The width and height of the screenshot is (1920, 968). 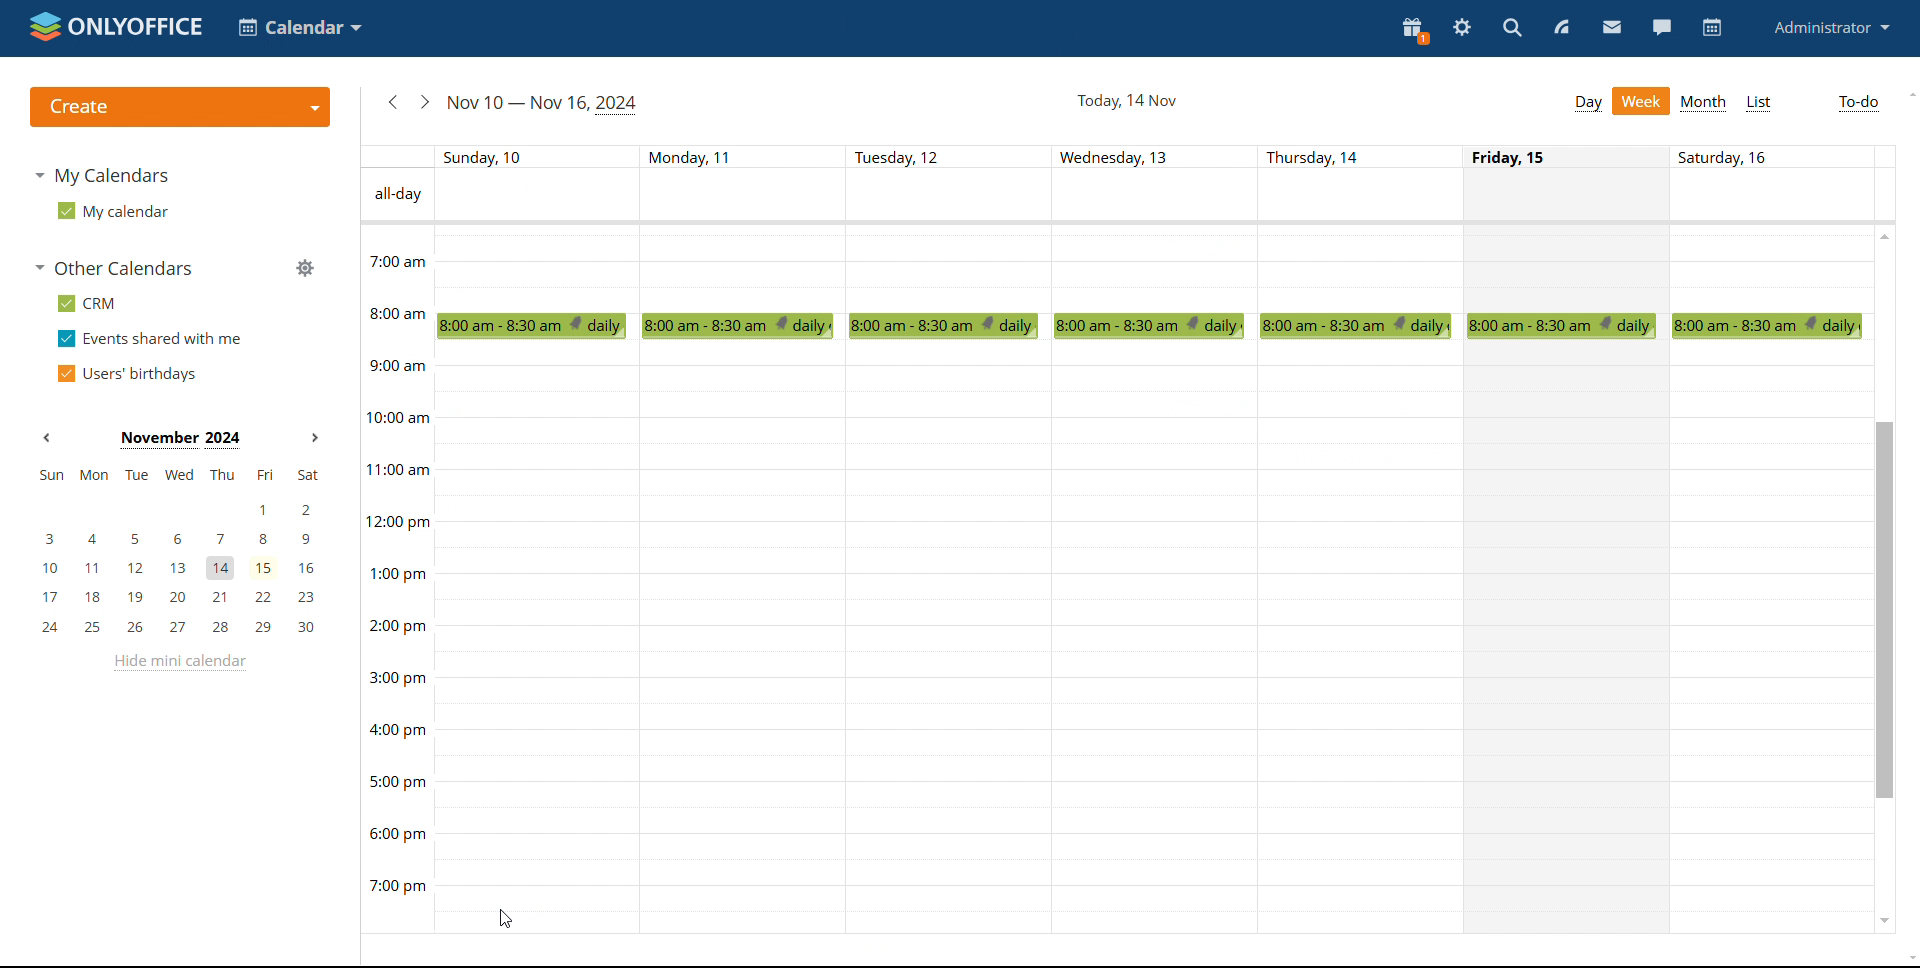 What do you see at coordinates (1126, 102) in the screenshot?
I see `current date` at bounding box center [1126, 102].